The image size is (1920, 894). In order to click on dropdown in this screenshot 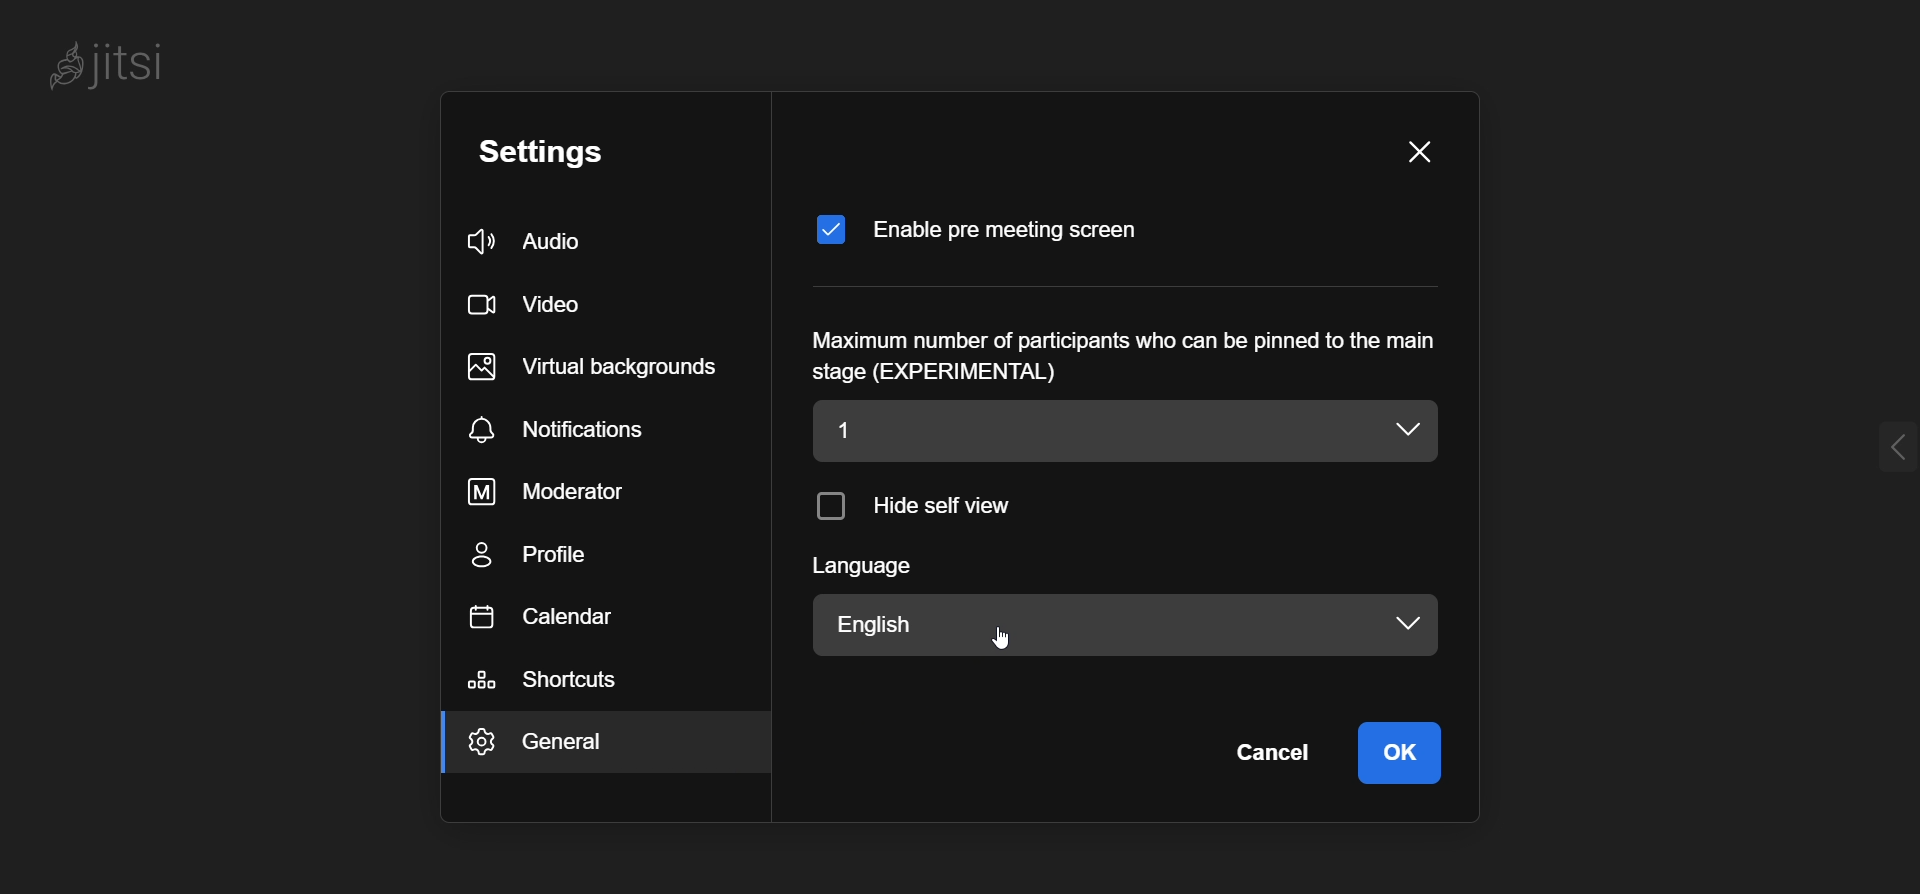, I will do `click(1404, 428)`.